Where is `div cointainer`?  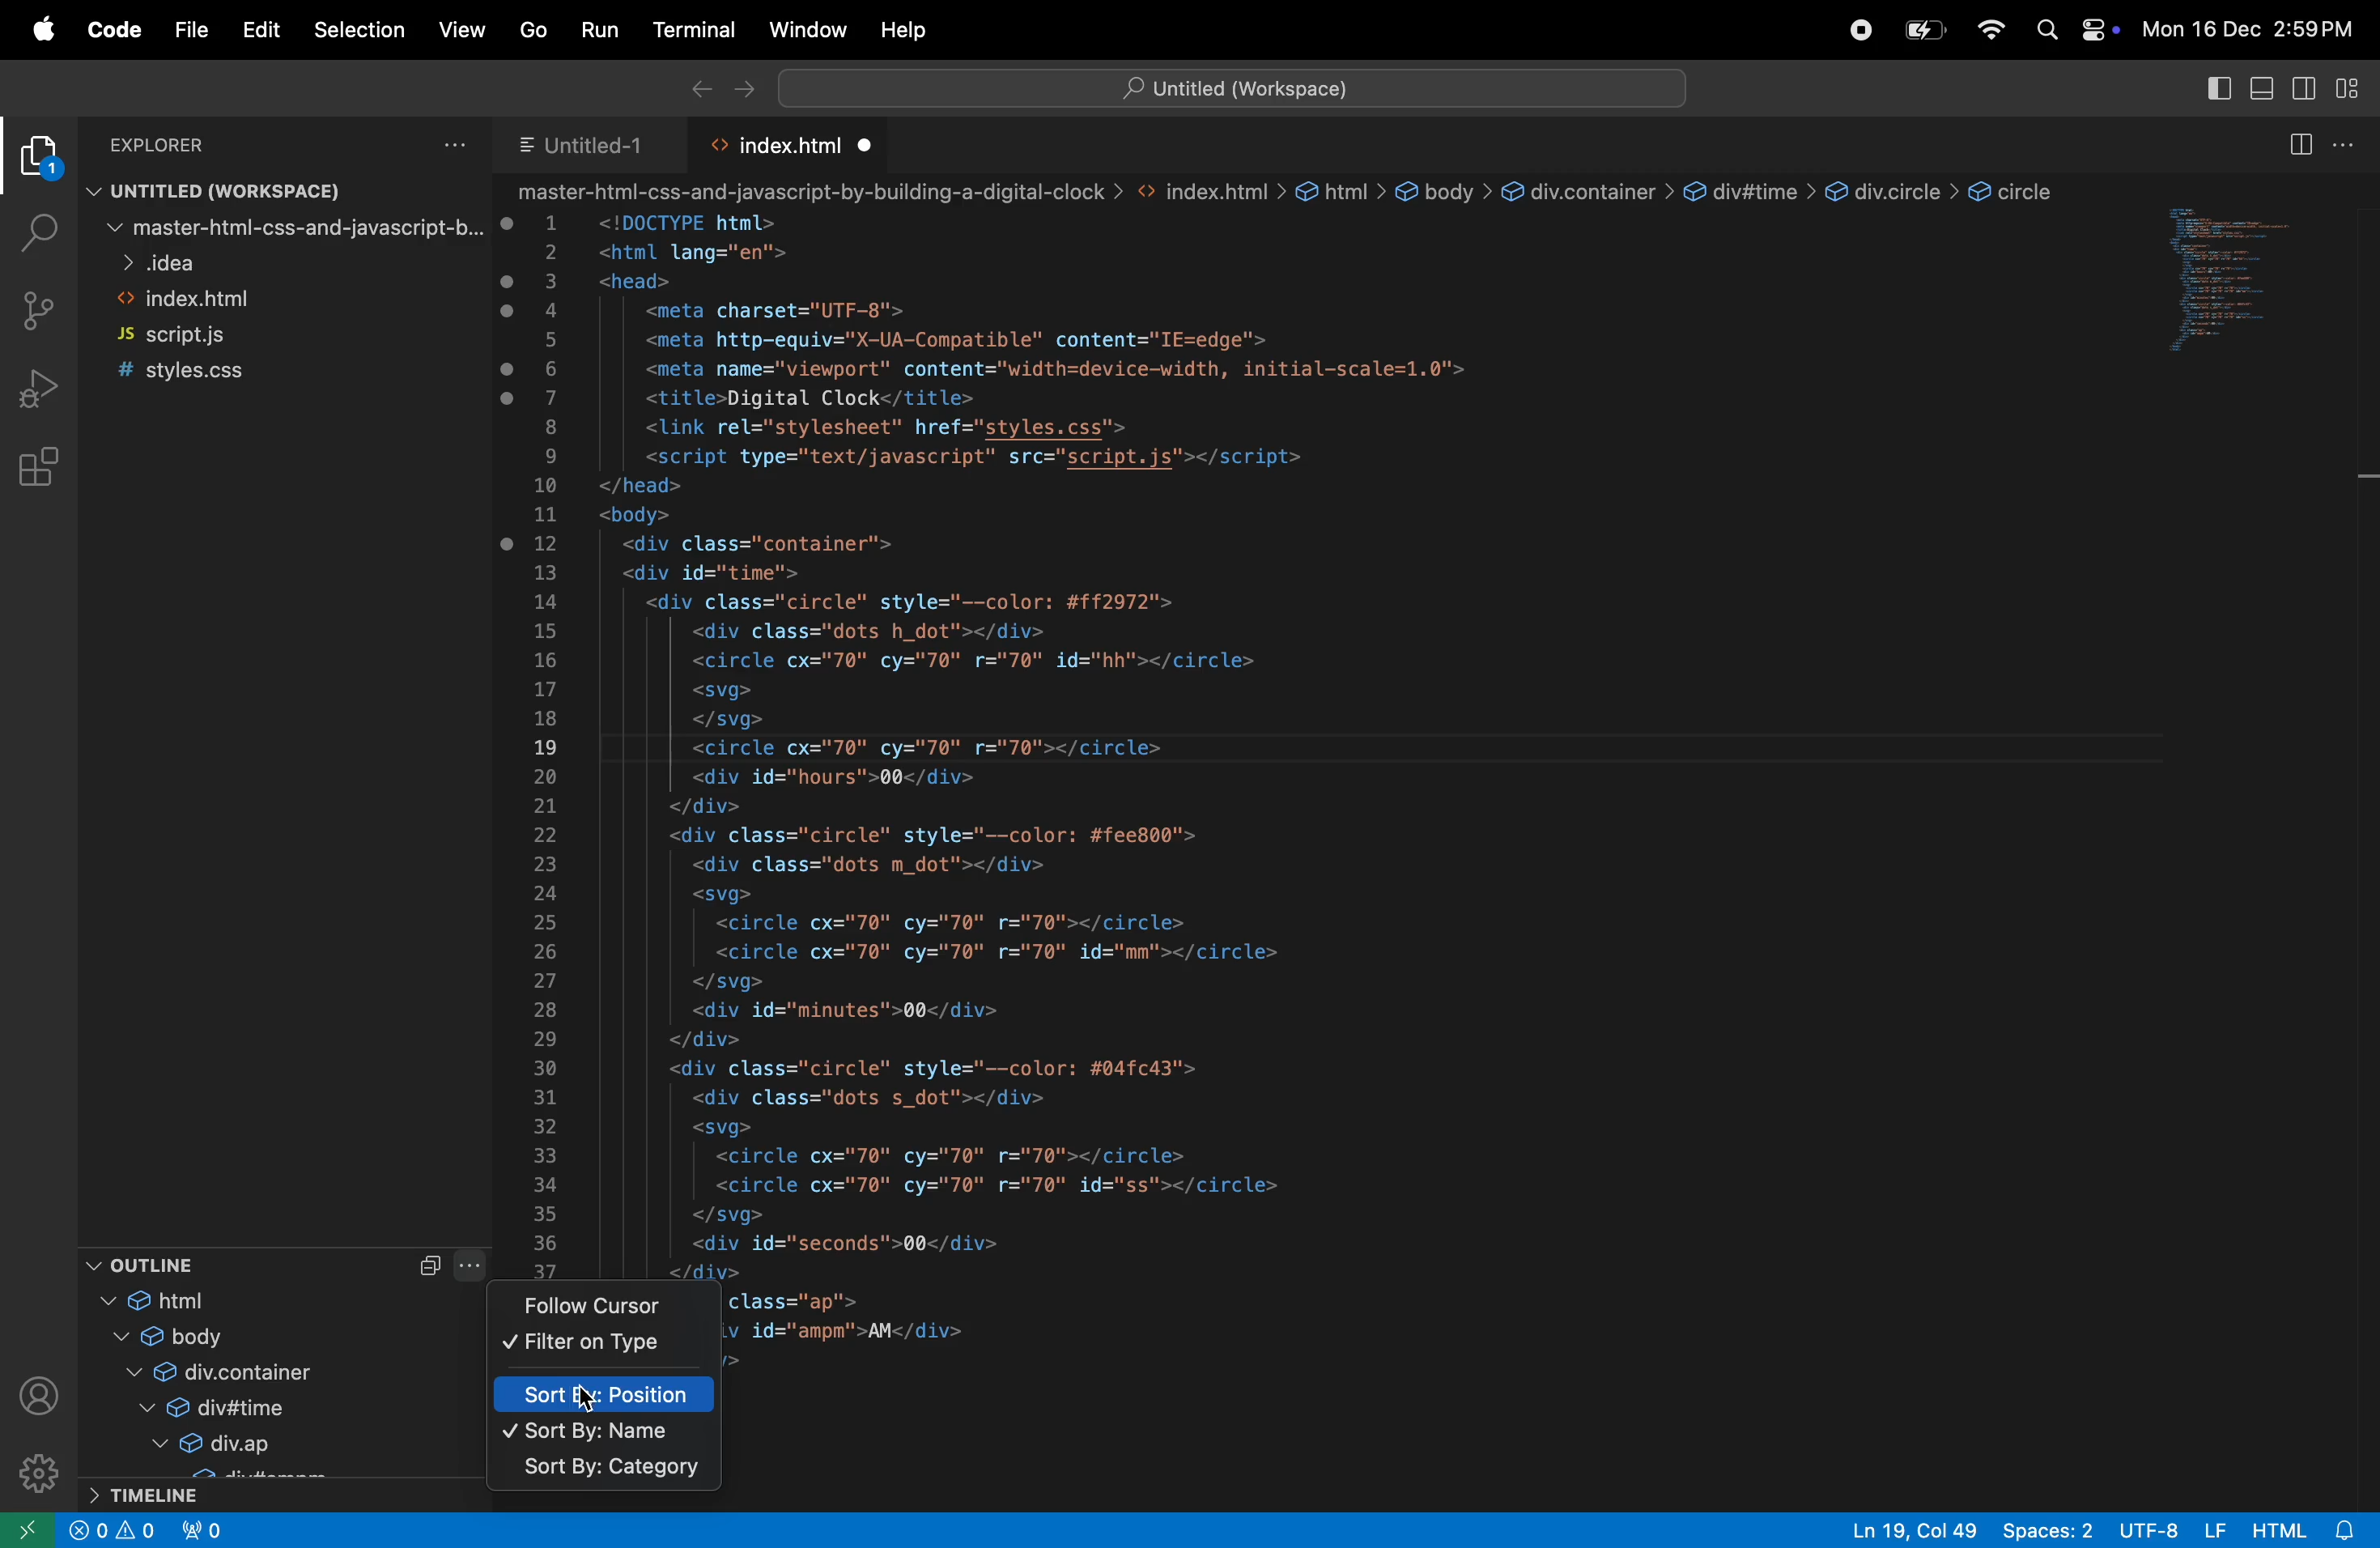 div cointainer is located at coordinates (265, 1371).